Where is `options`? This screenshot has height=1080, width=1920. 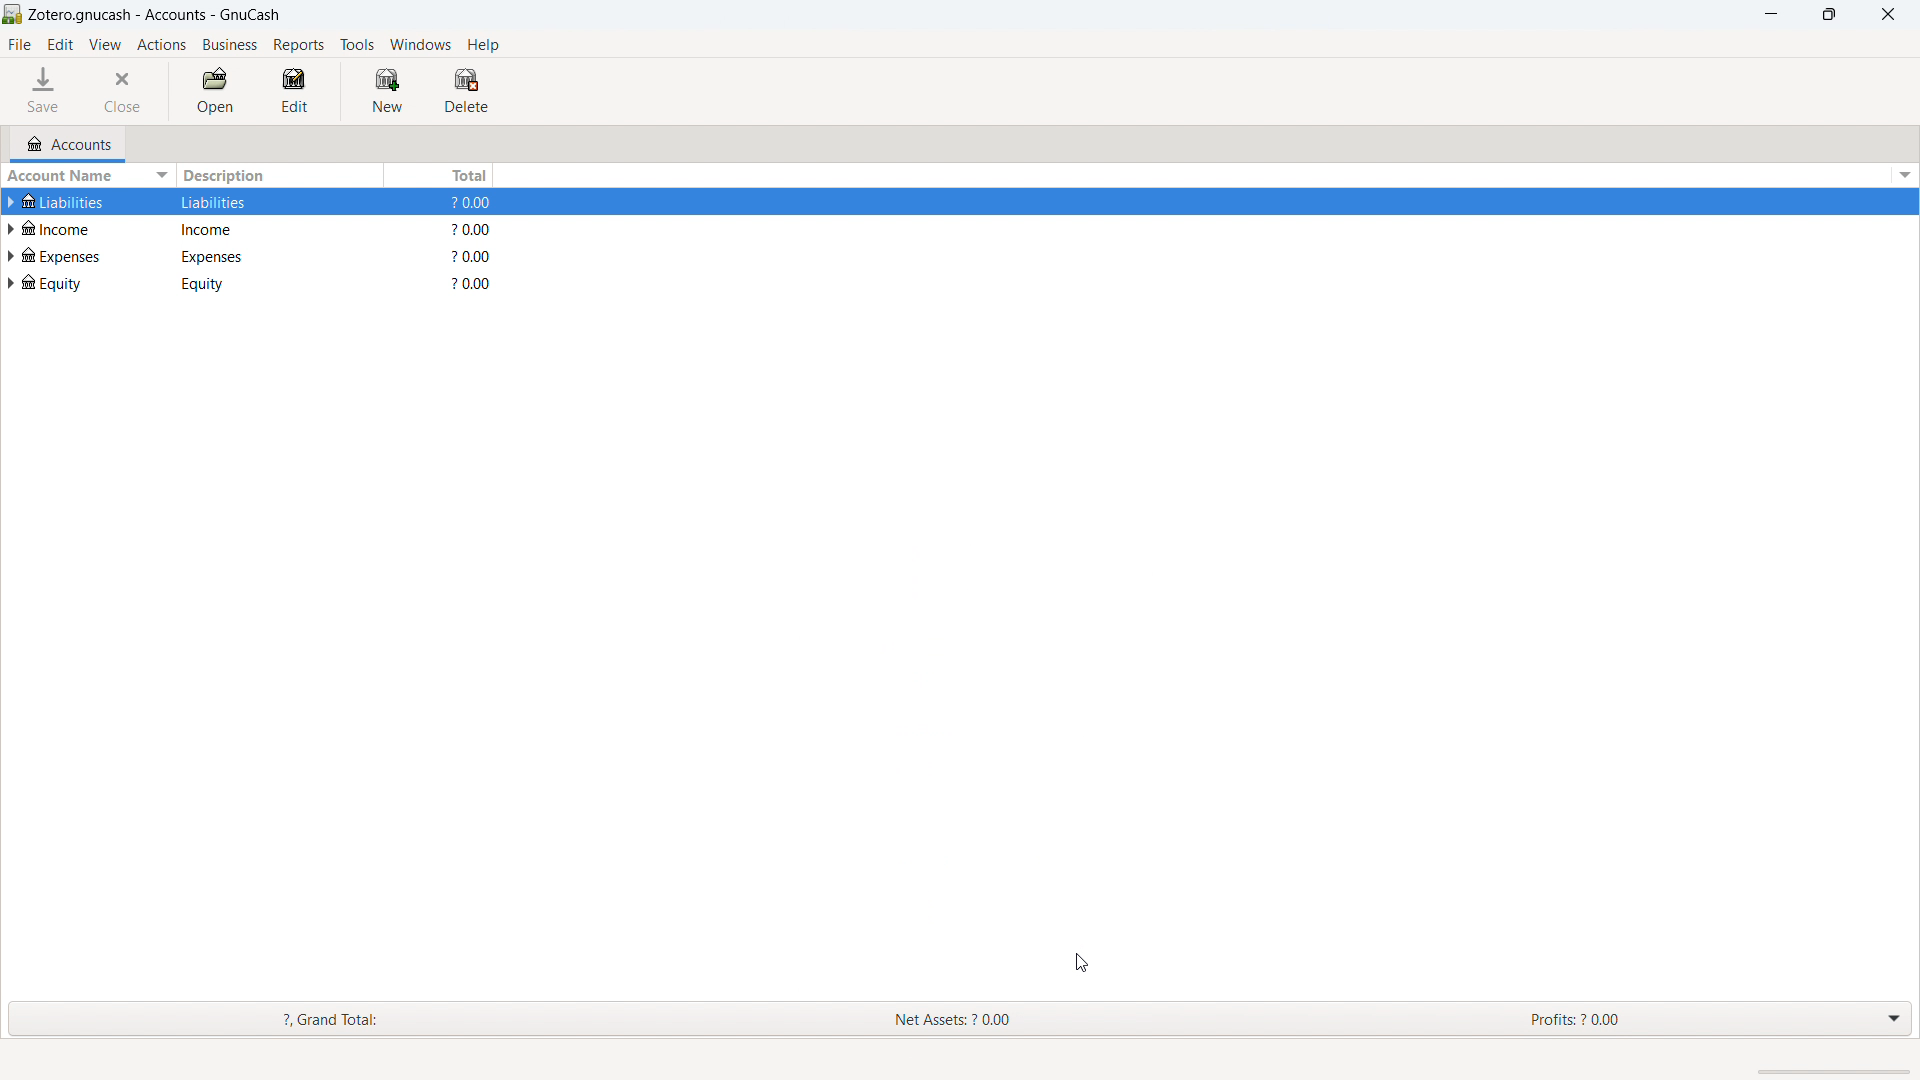 options is located at coordinates (1902, 175).